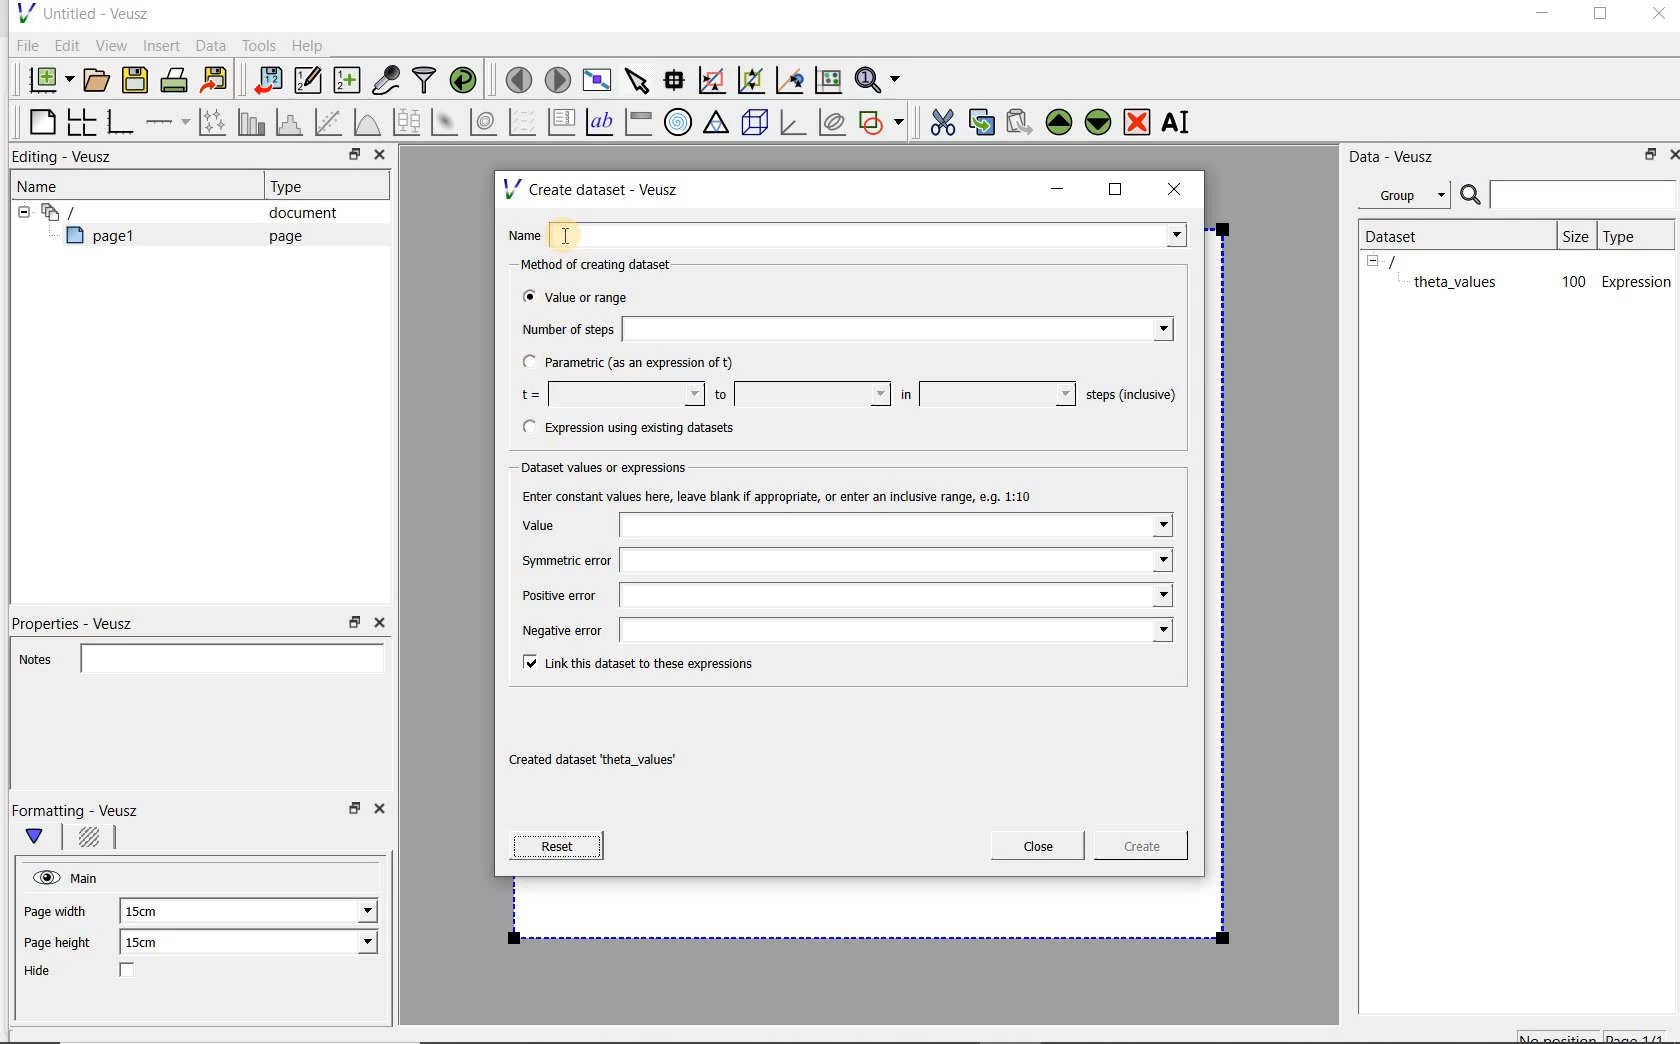  I want to click on document, so click(295, 213).